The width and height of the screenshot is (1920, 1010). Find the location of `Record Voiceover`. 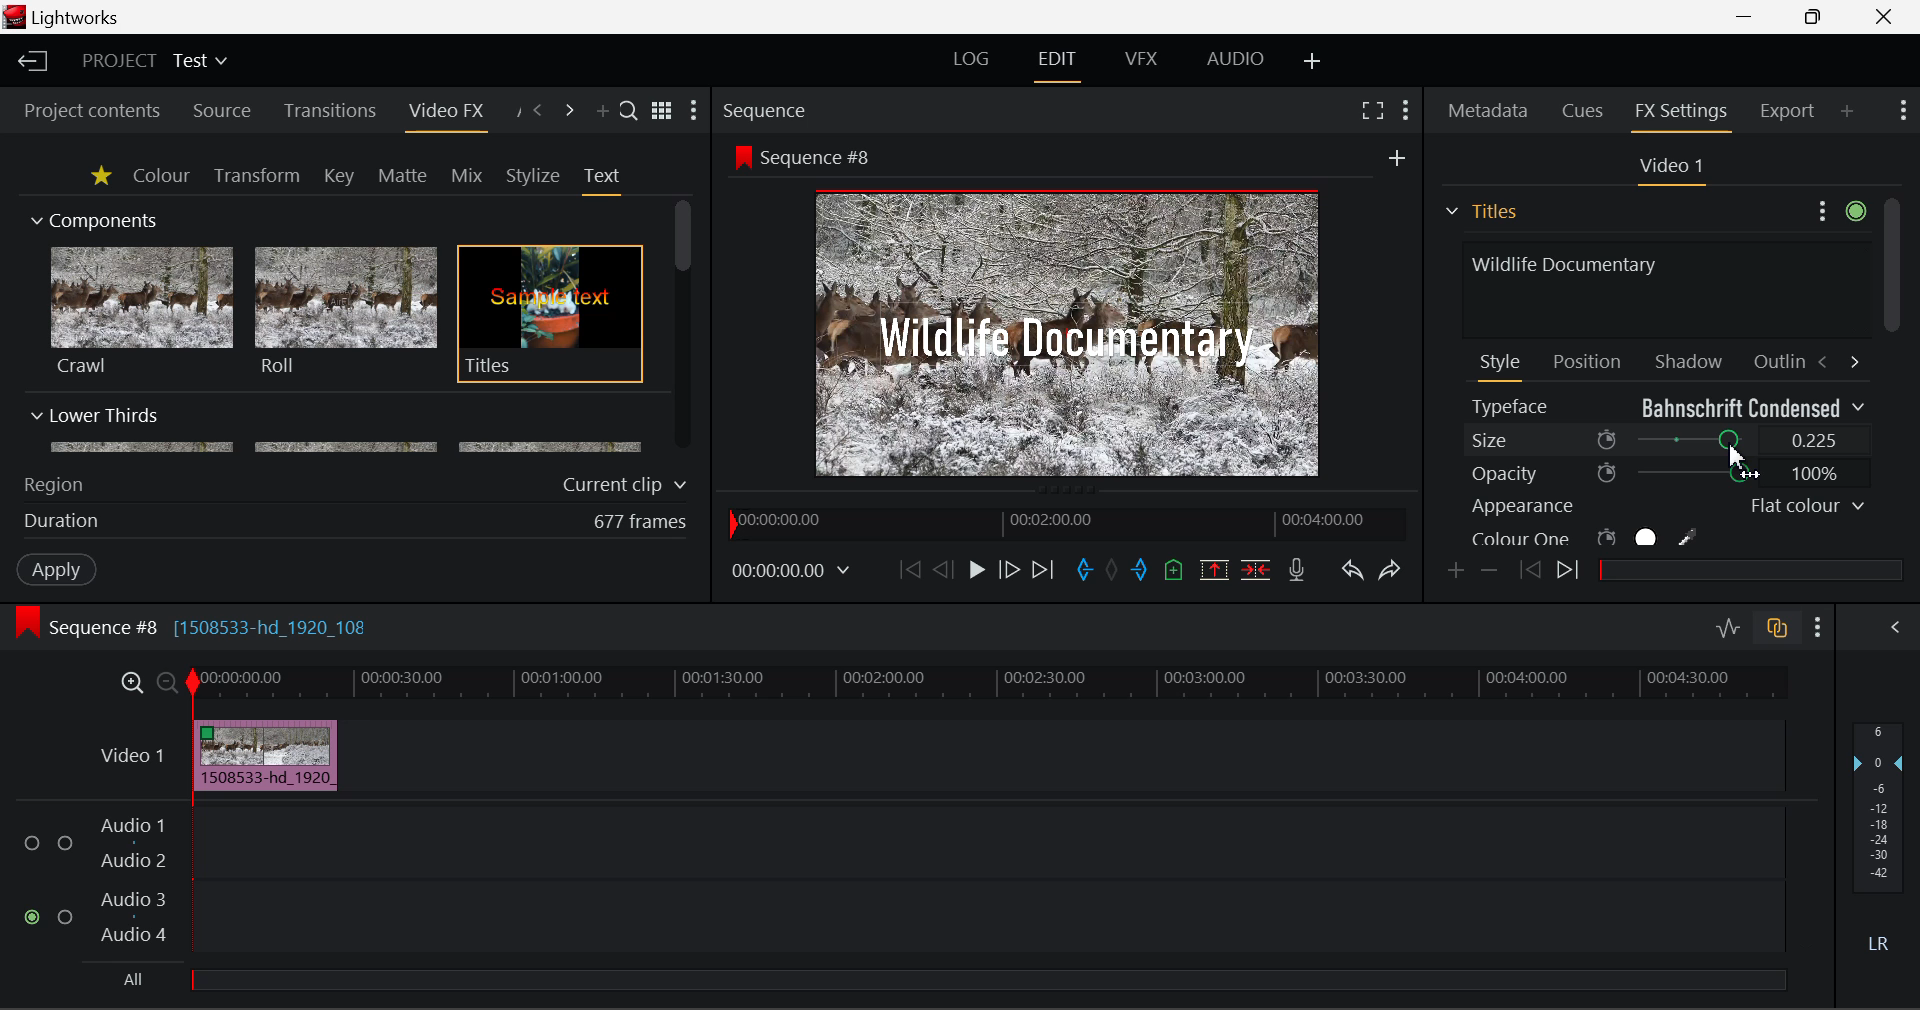

Record Voiceover is located at coordinates (1297, 574).